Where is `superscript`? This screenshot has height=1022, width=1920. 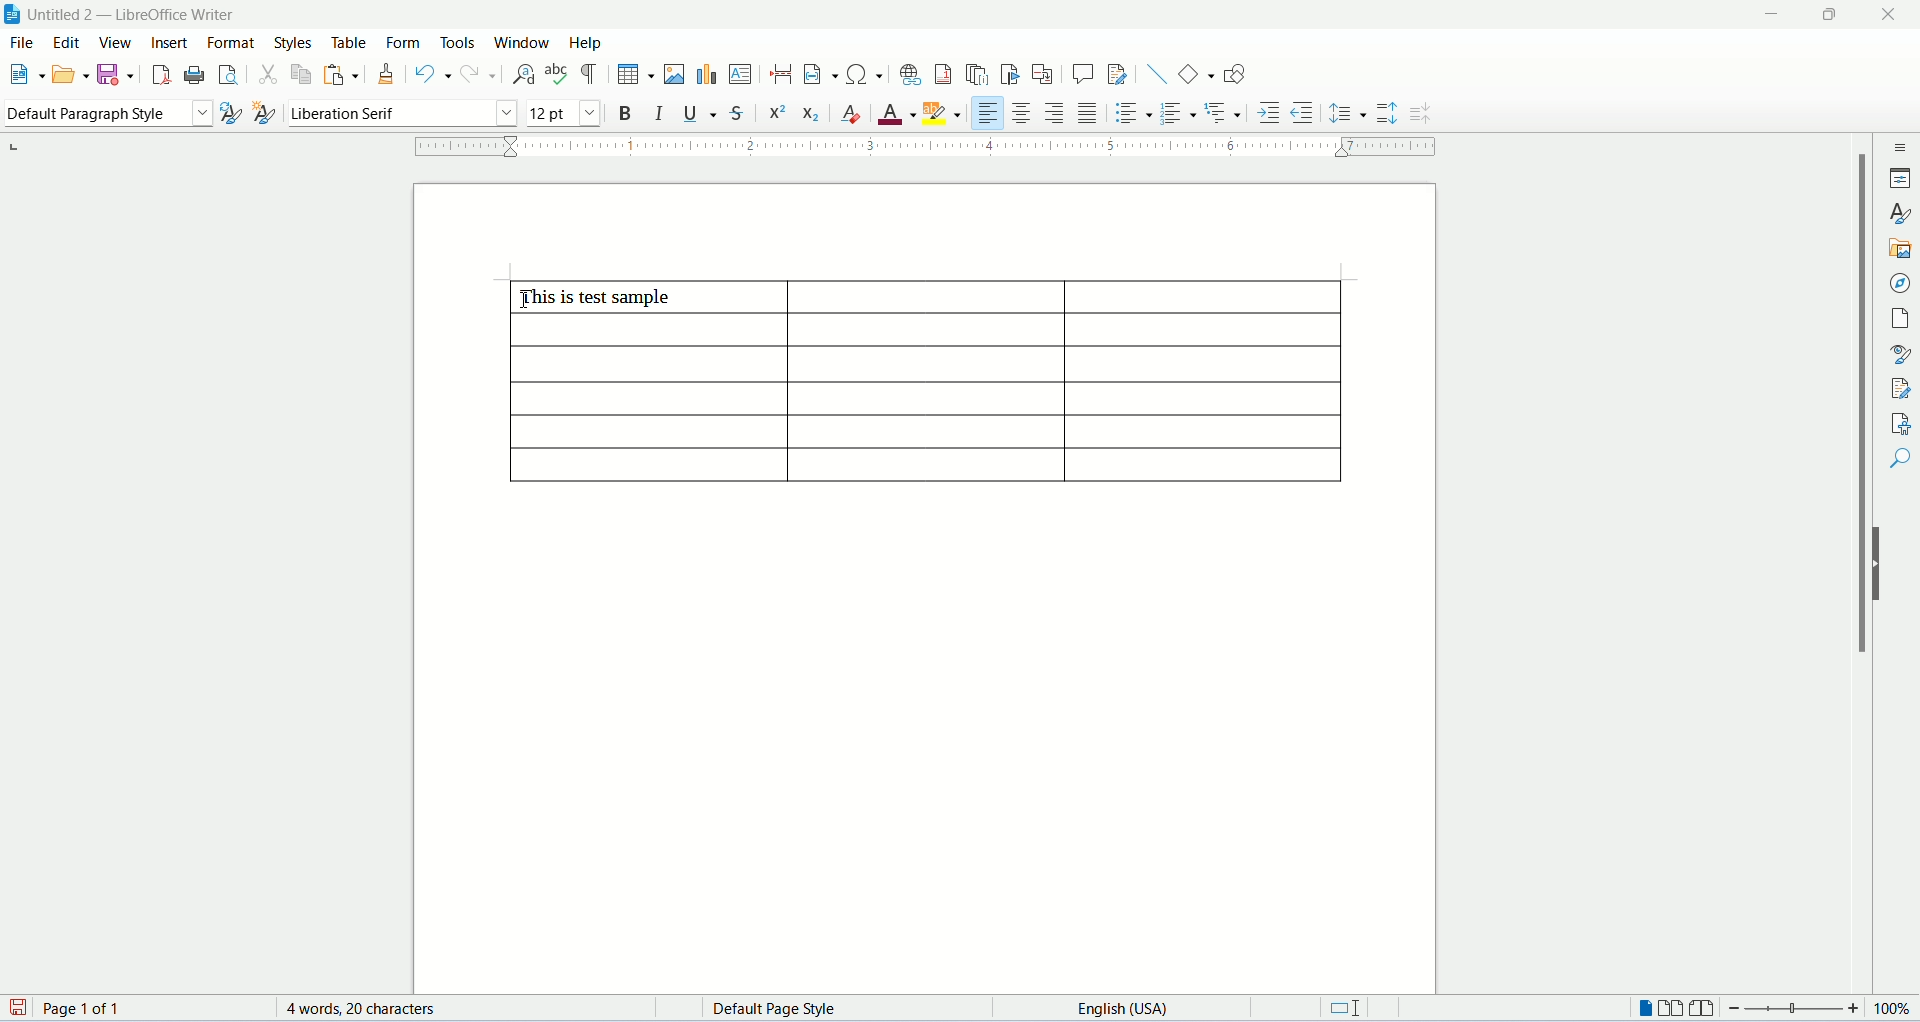 superscript is located at coordinates (778, 117).